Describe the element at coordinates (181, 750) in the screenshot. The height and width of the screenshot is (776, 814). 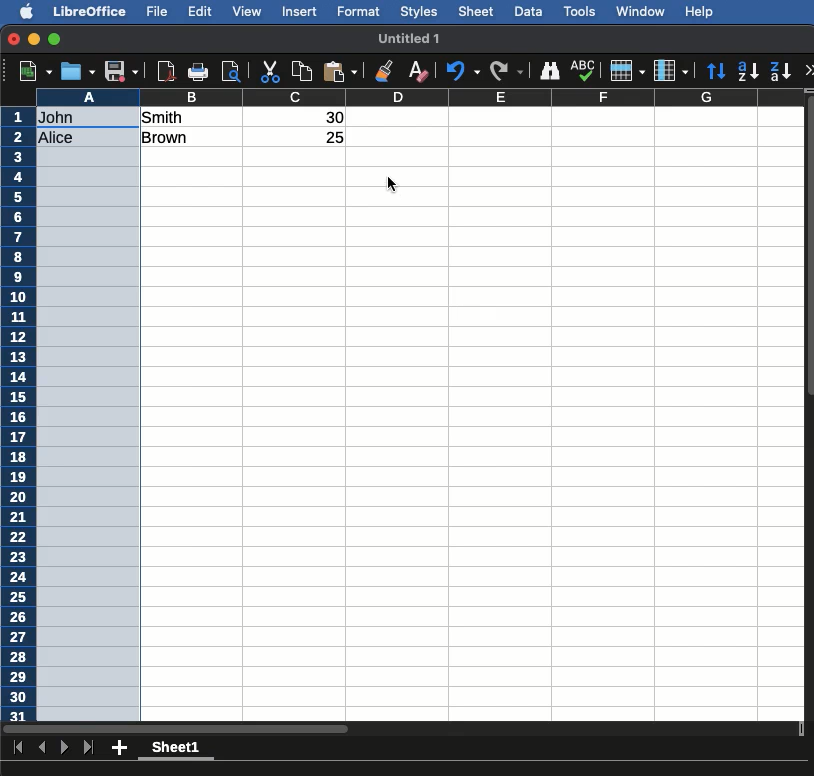
I see `Sheet` at that location.